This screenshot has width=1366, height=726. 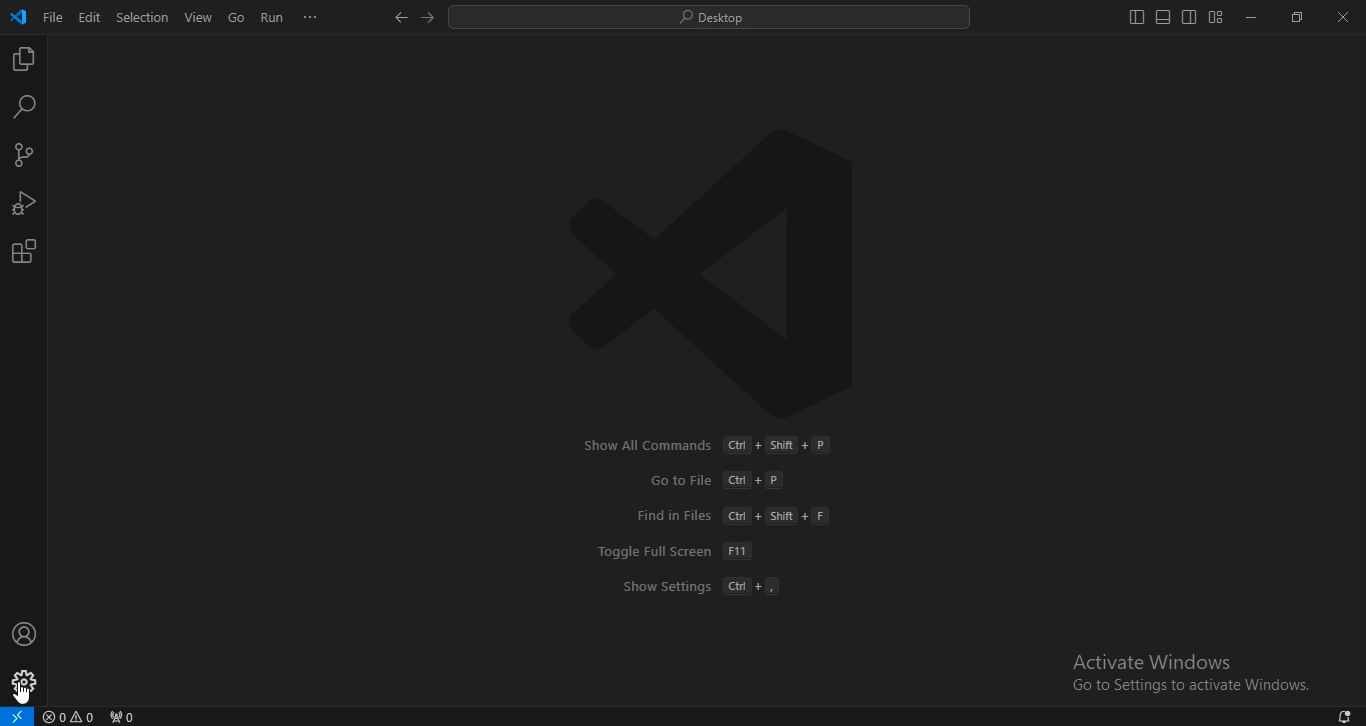 What do you see at coordinates (1253, 16) in the screenshot?
I see `minimize` at bounding box center [1253, 16].